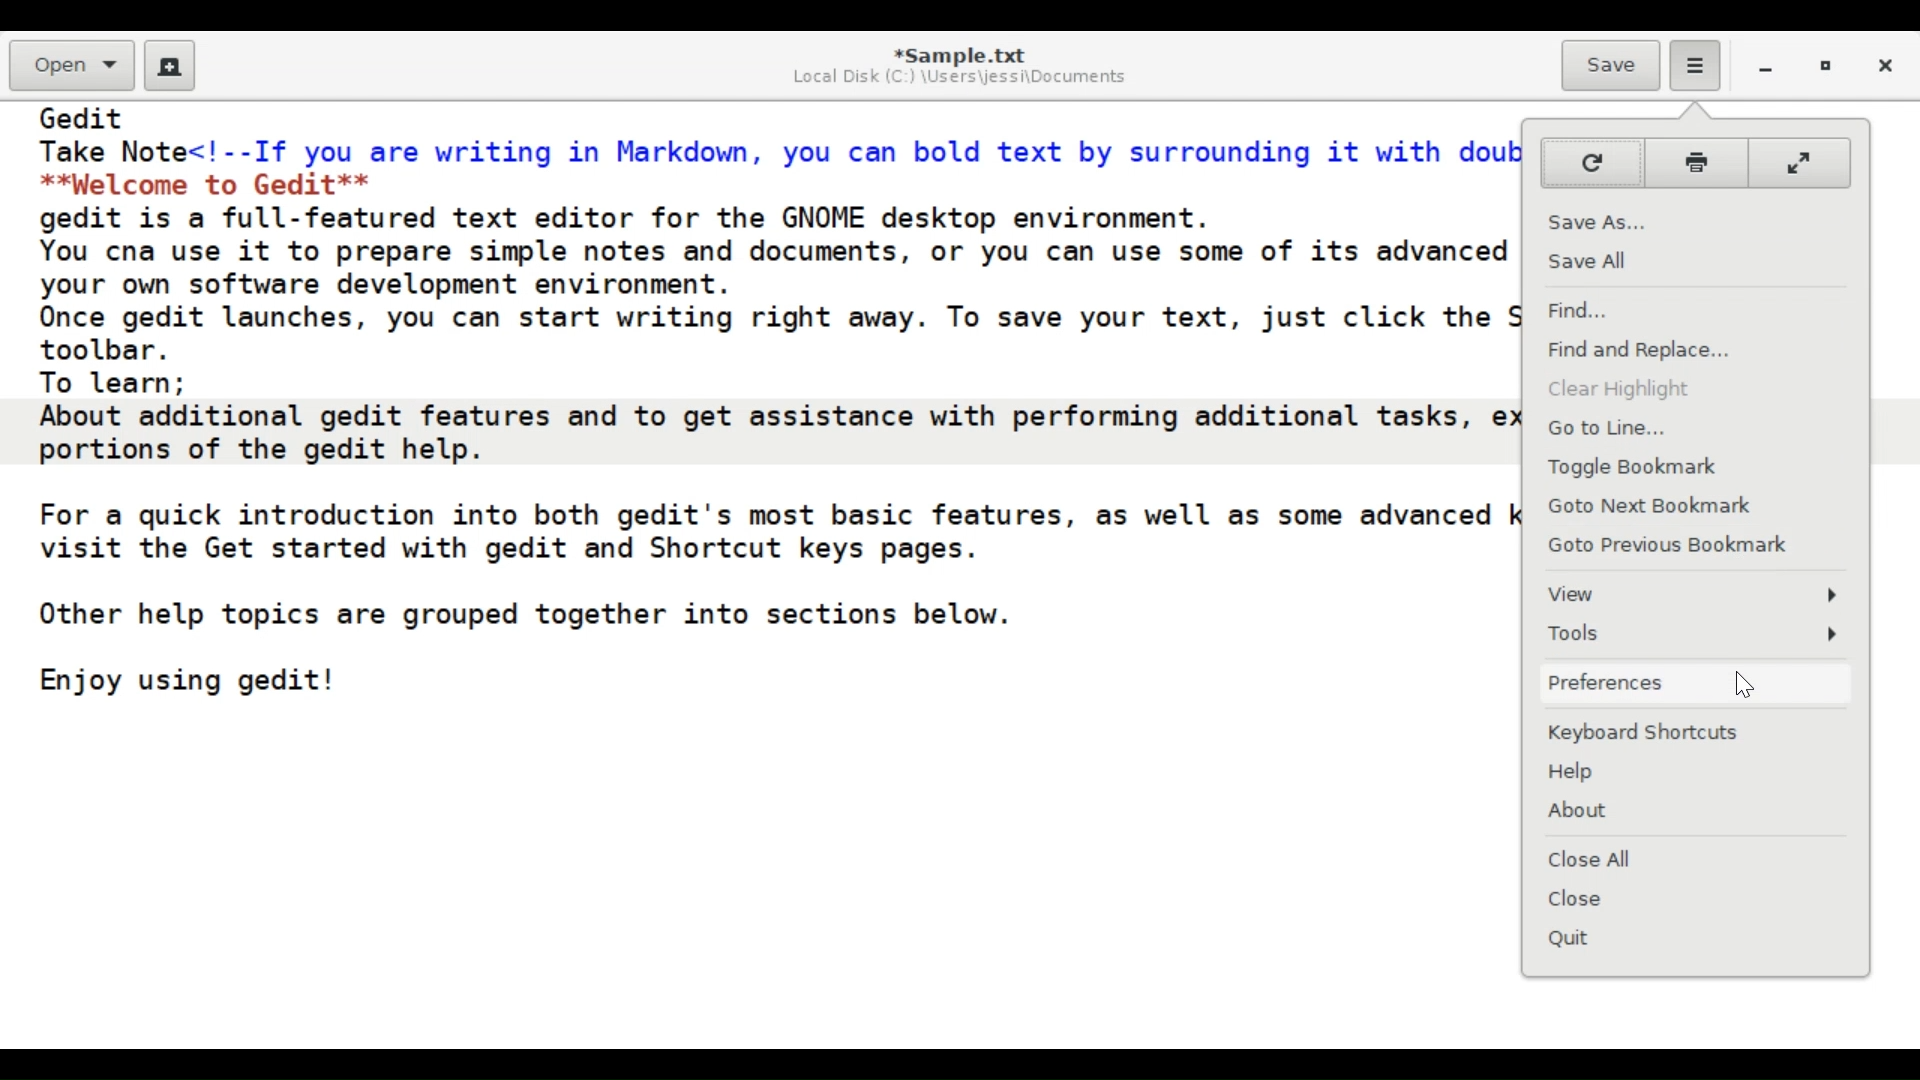 The image size is (1920, 1080). What do you see at coordinates (1693, 309) in the screenshot?
I see `Find` at bounding box center [1693, 309].